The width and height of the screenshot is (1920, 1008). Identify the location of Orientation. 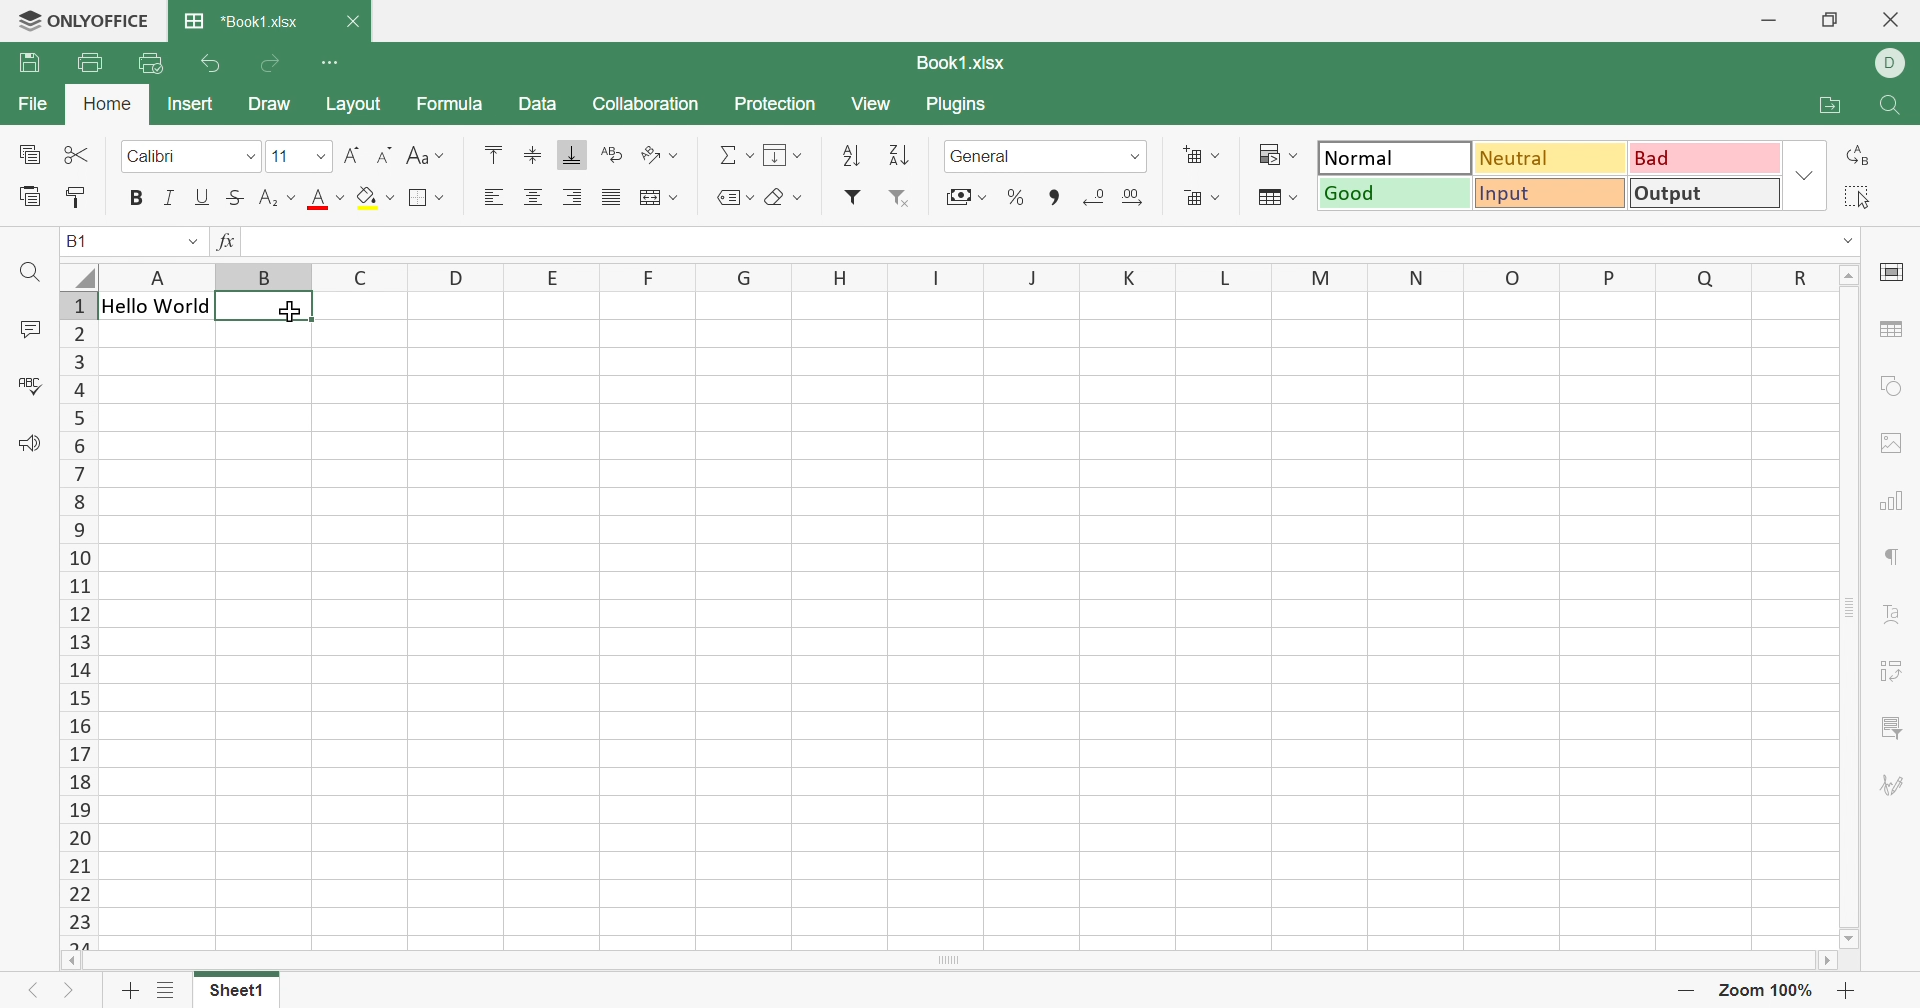
(653, 155).